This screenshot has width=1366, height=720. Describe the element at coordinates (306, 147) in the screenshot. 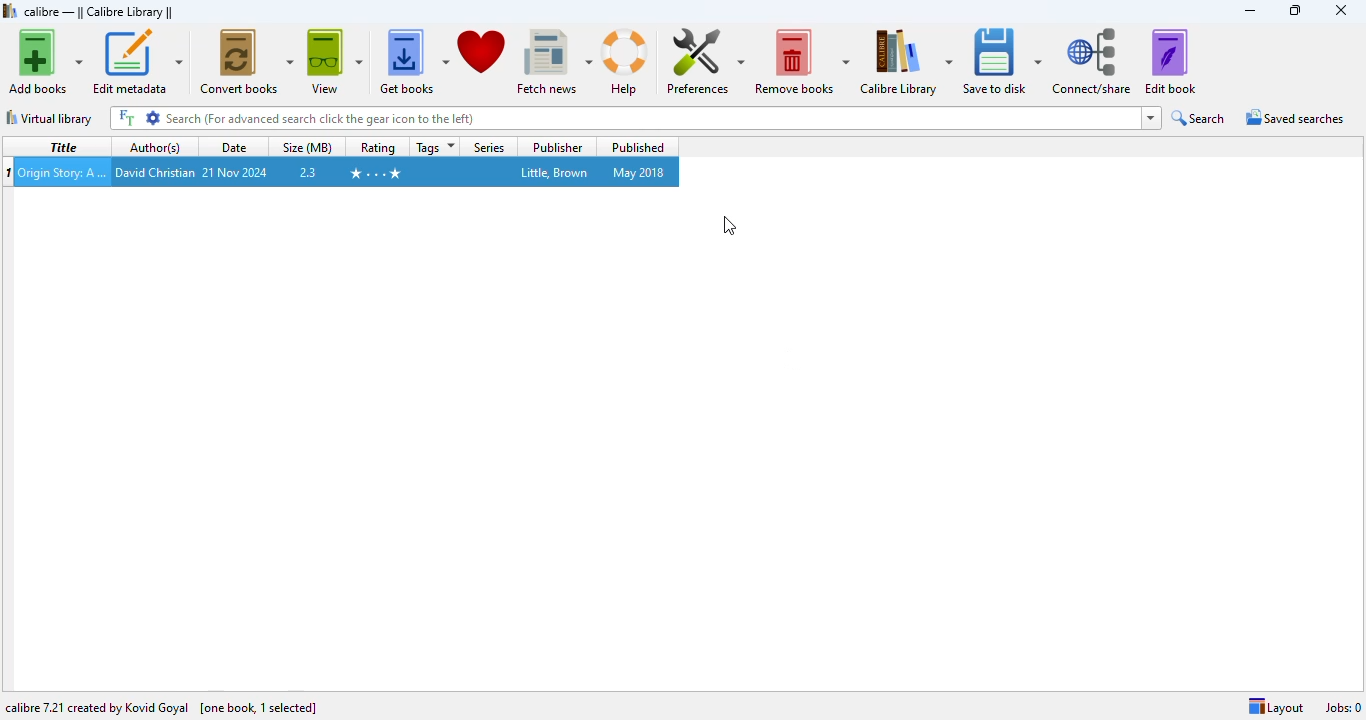

I see `size (MB)` at that location.